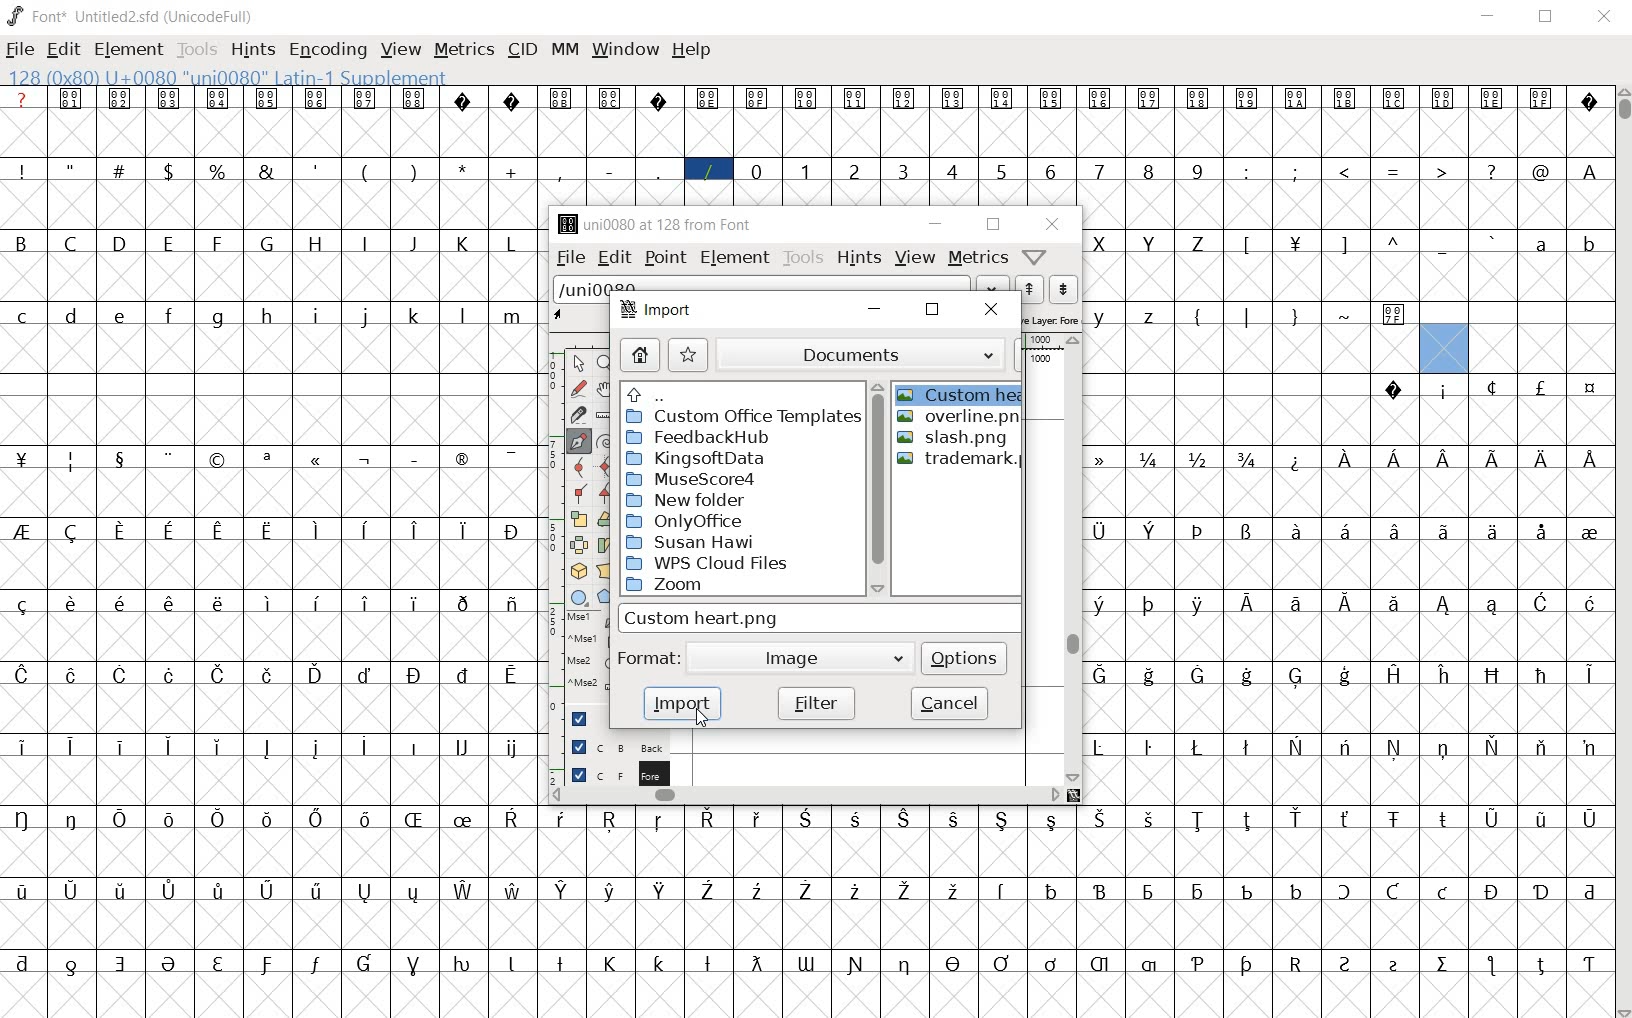 This screenshot has height=1018, width=1632. I want to click on load word list, so click(762, 285).